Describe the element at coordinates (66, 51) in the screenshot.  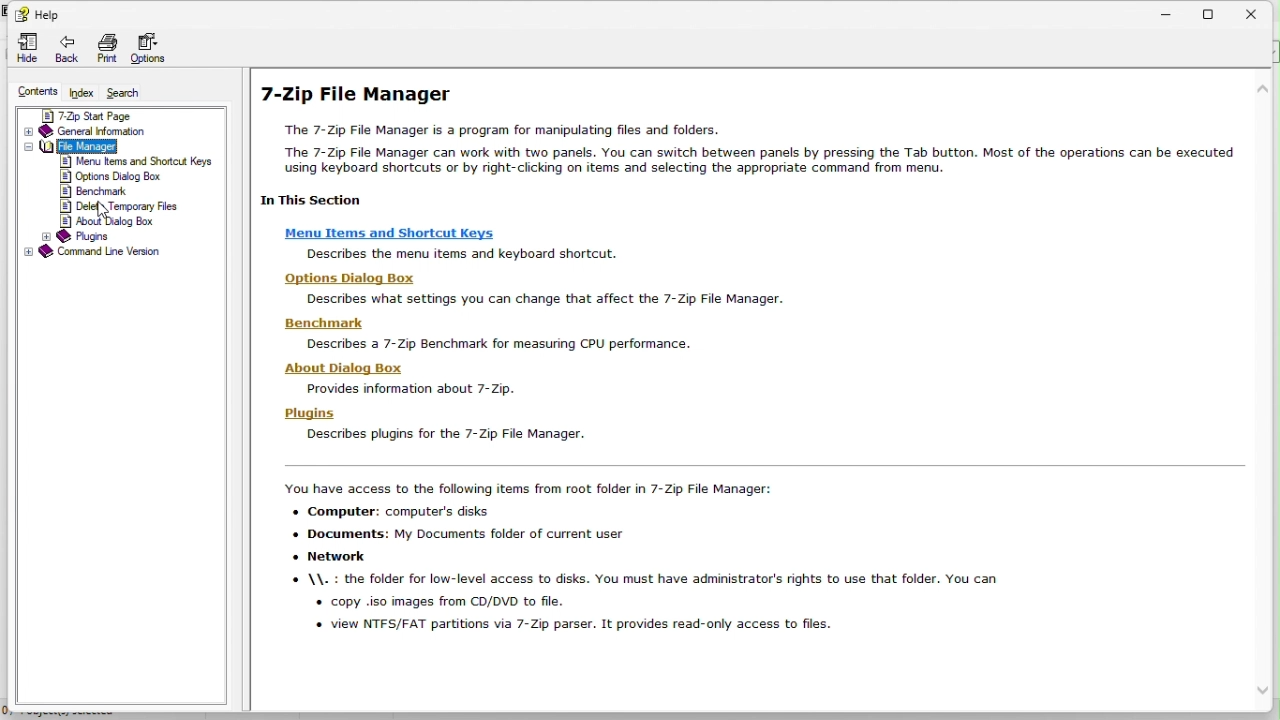
I see `Back` at that location.